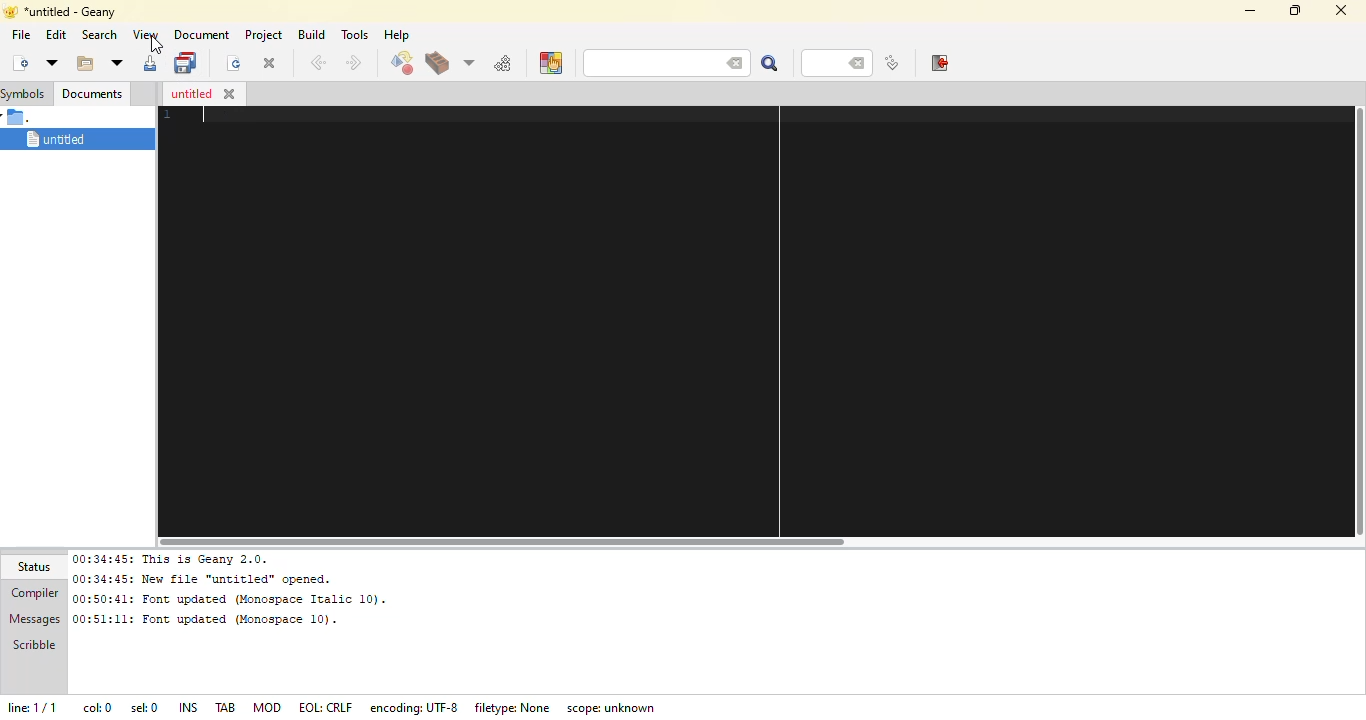 This screenshot has width=1366, height=720. What do you see at coordinates (31, 647) in the screenshot?
I see `scribble` at bounding box center [31, 647].